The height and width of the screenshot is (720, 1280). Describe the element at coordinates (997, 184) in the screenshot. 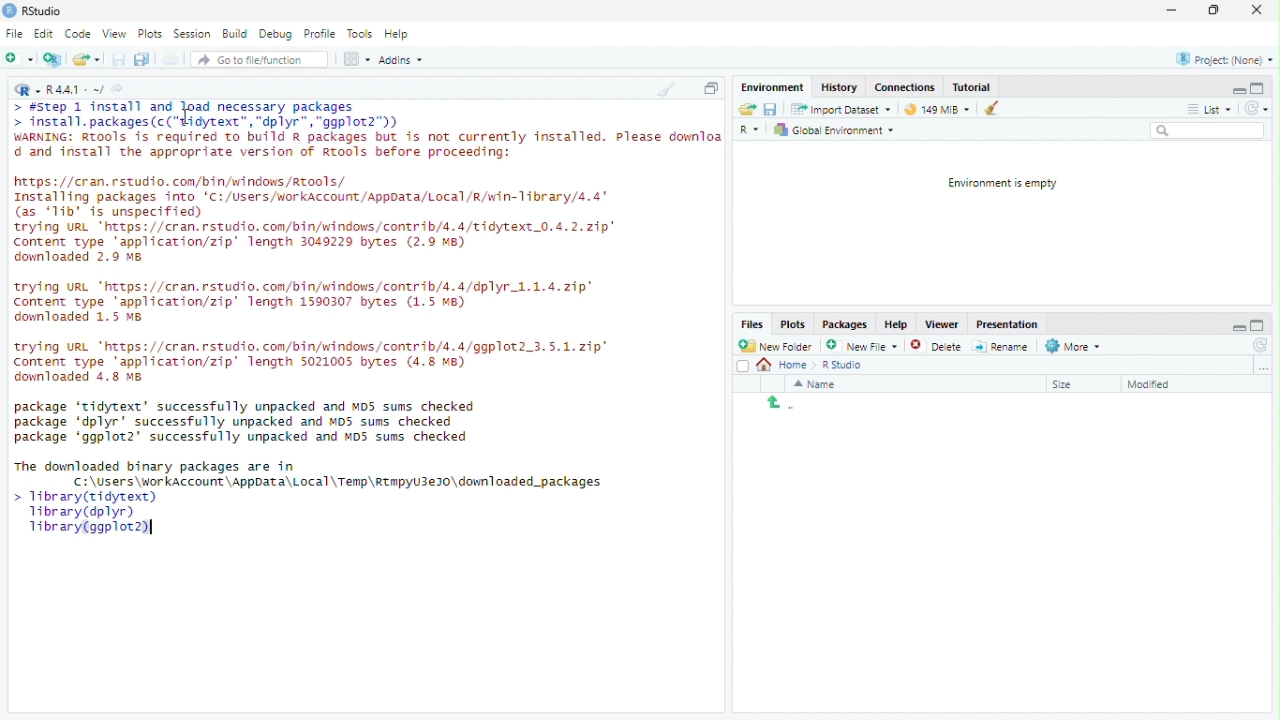

I see `Environment is empty` at that location.